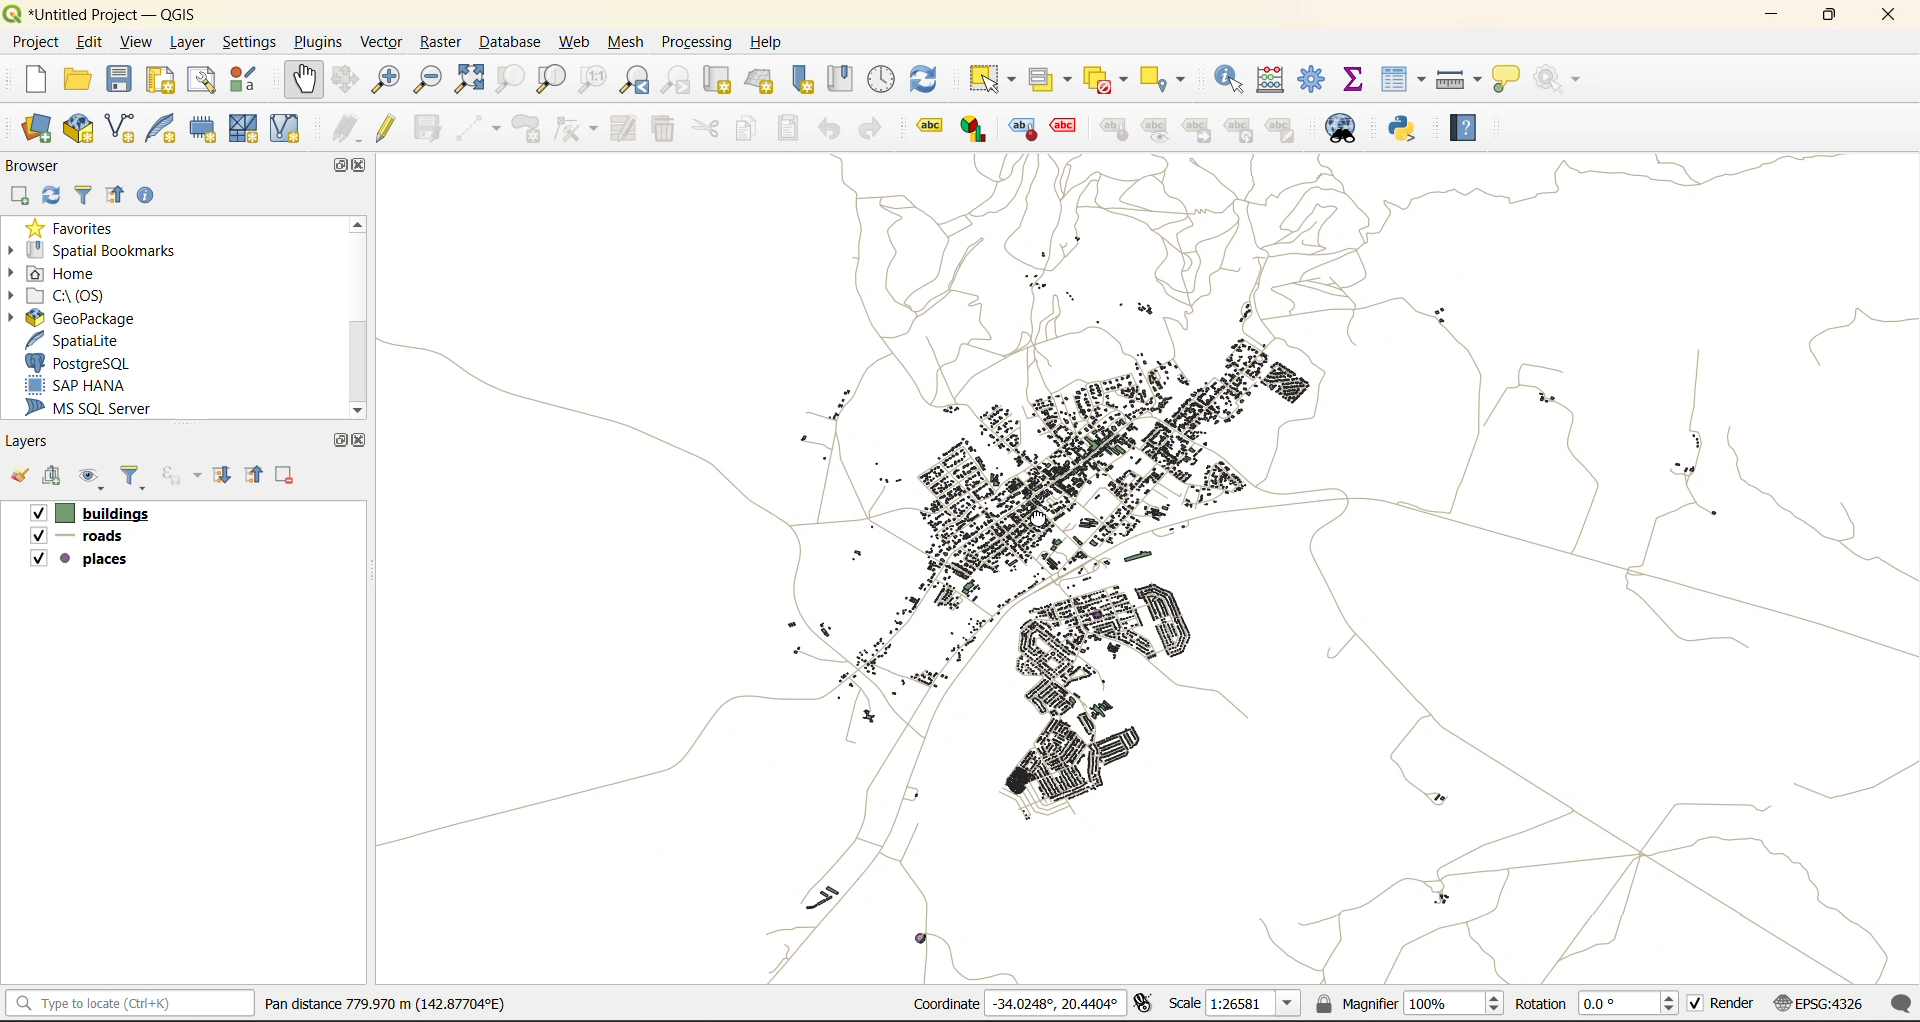 The image size is (1920, 1022). I want to click on buildings, so click(89, 512).